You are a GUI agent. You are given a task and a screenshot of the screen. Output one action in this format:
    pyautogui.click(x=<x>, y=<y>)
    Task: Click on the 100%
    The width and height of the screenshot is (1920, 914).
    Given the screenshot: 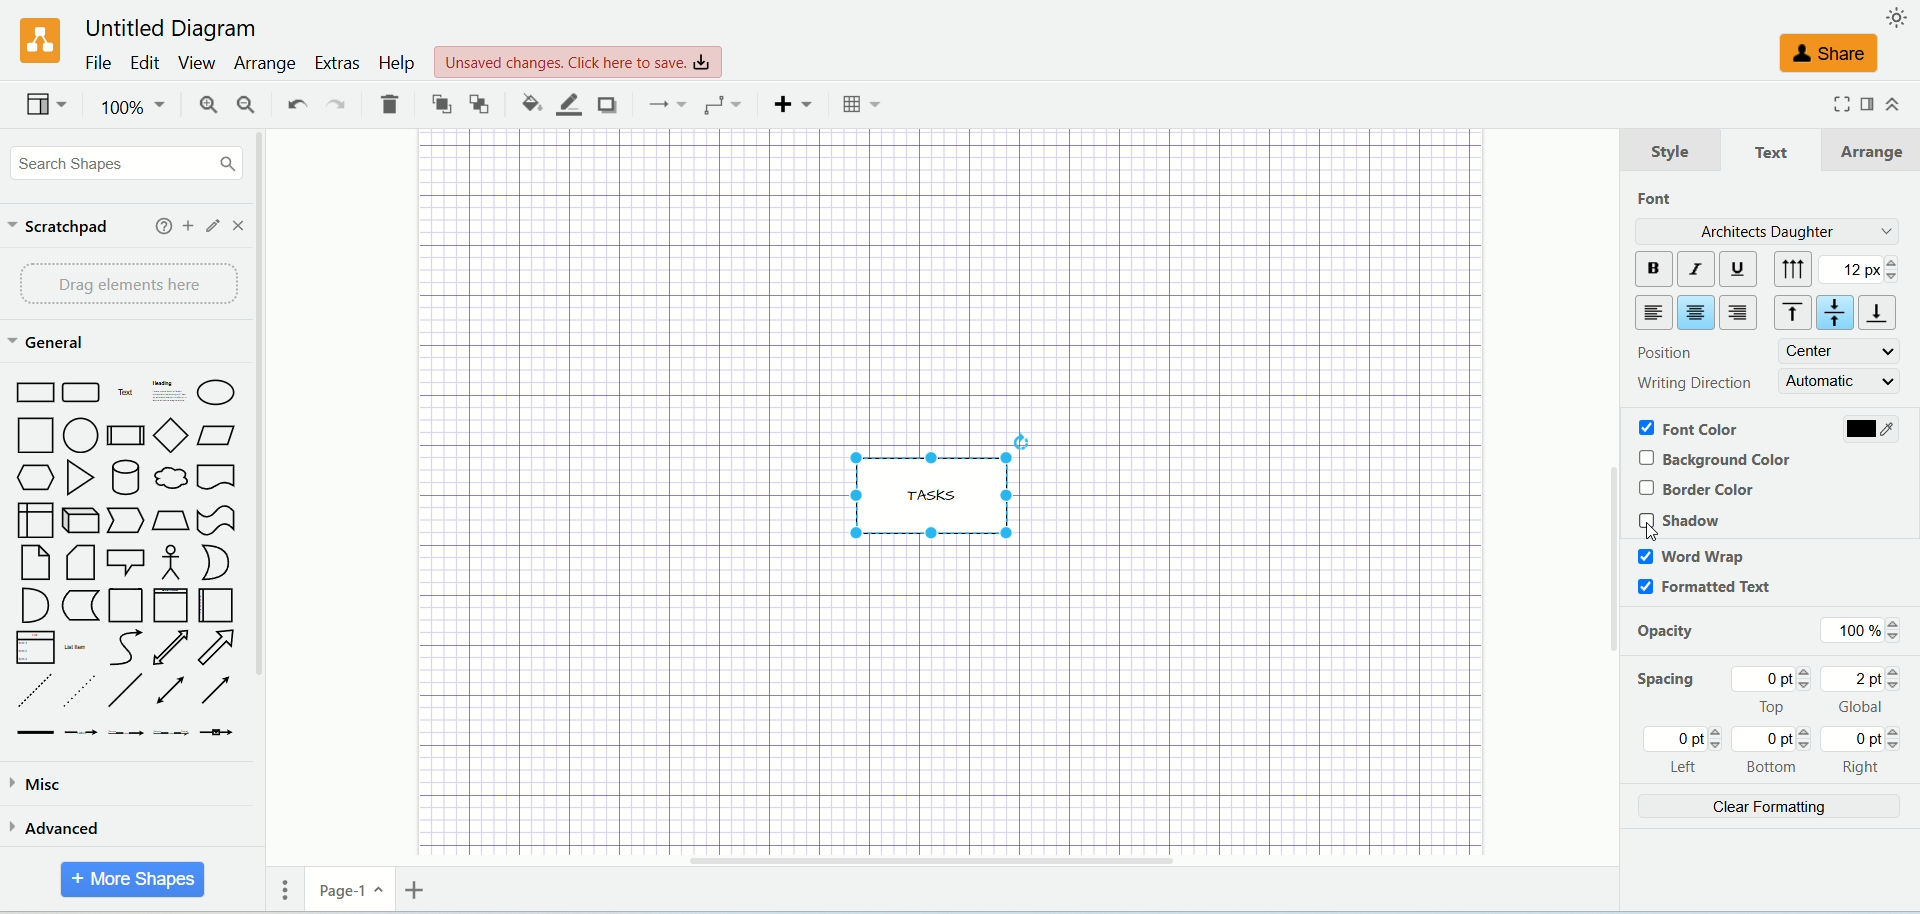 What is the action you would take?
    pyautogui.click(x=130, y=107)
    